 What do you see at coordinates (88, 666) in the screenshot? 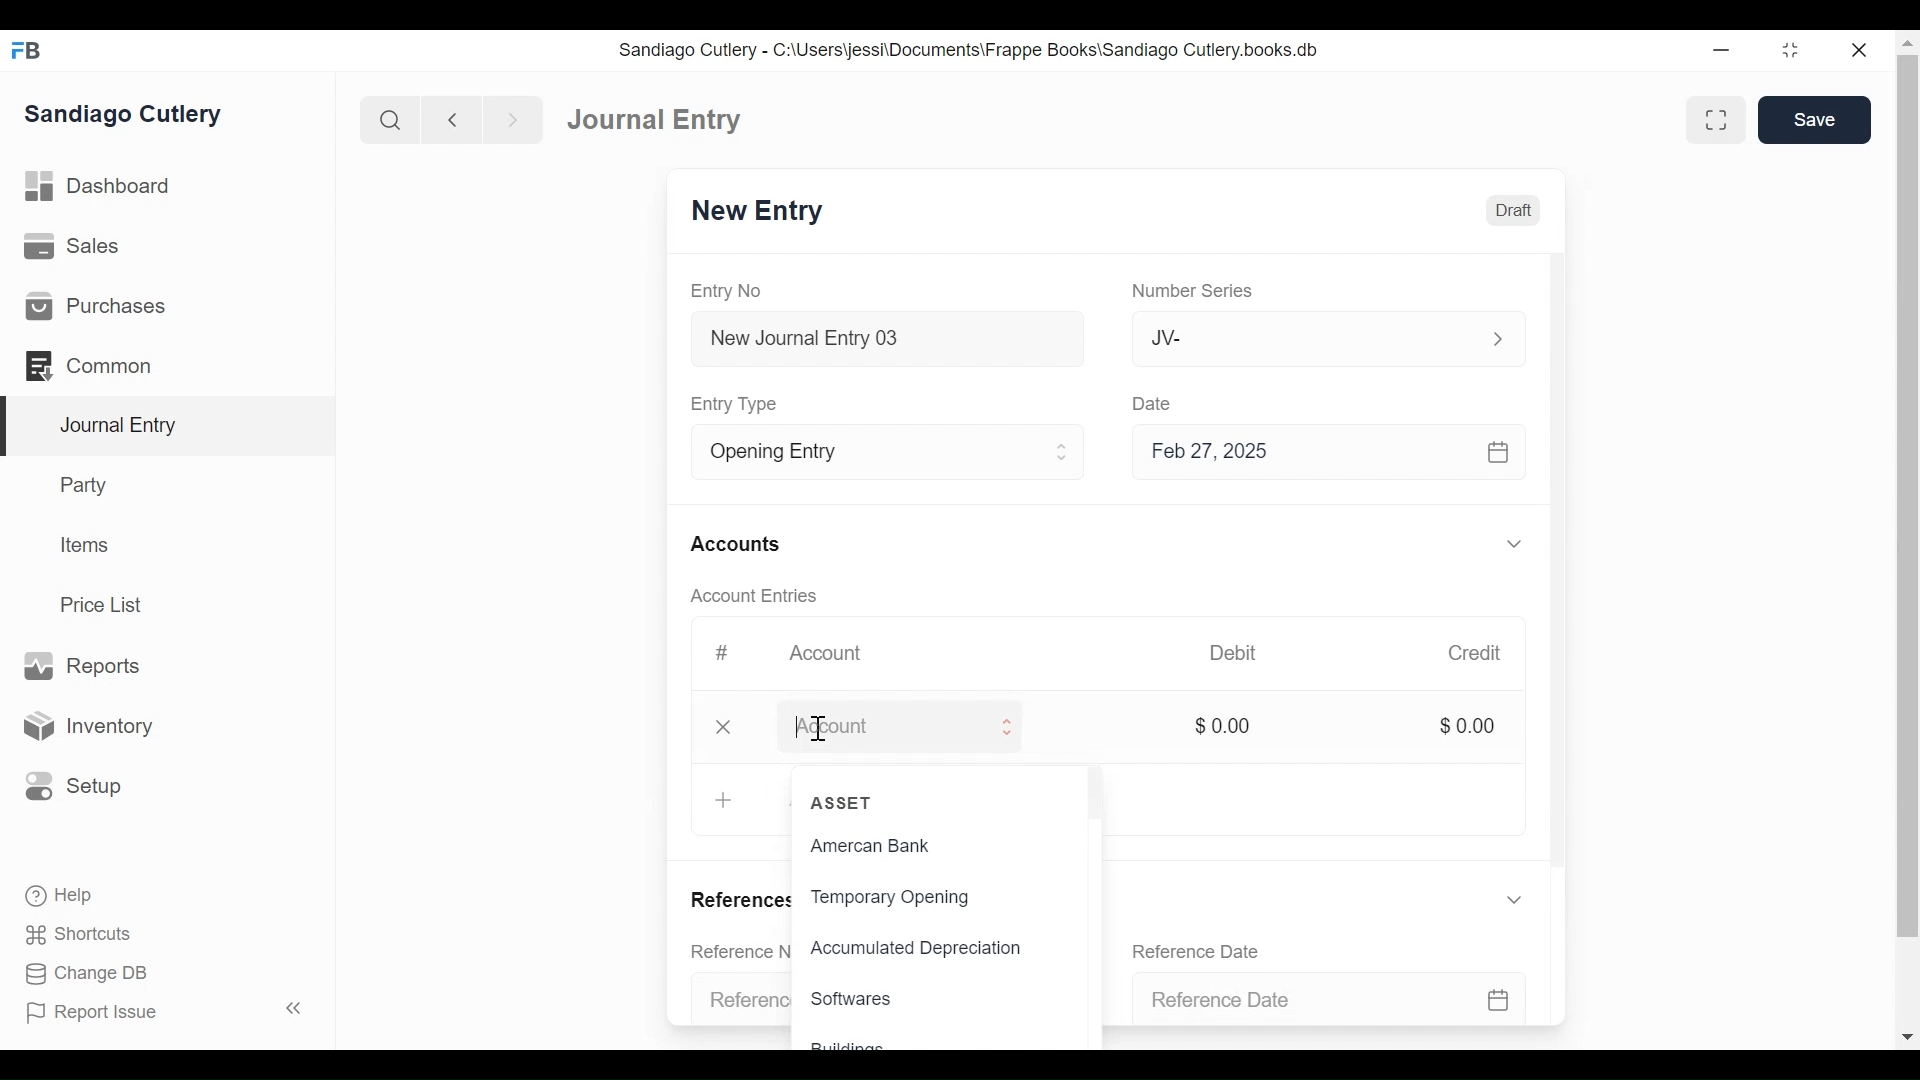
I see `Reports` at bounding box center [88, 666].